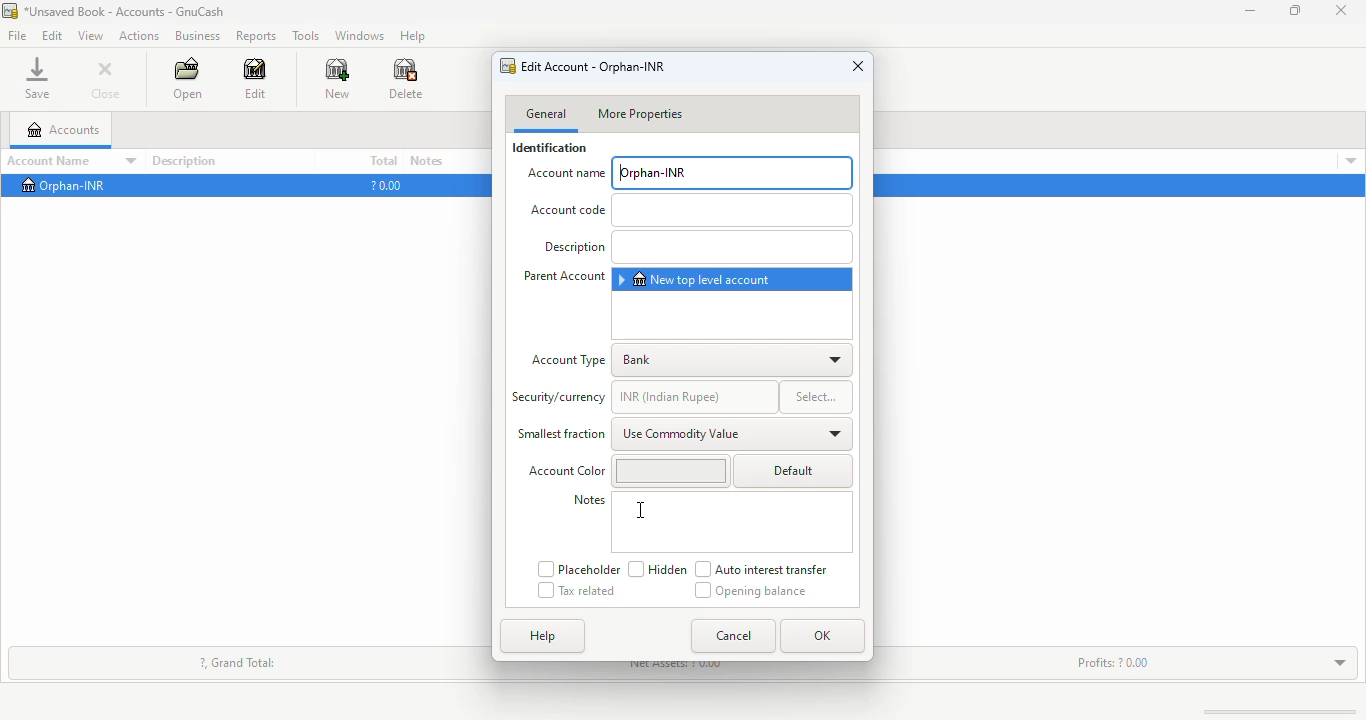  What do you see at coordinates (569, 361) in the screenshot?
I see `account type` at bounding box center [569, 361].